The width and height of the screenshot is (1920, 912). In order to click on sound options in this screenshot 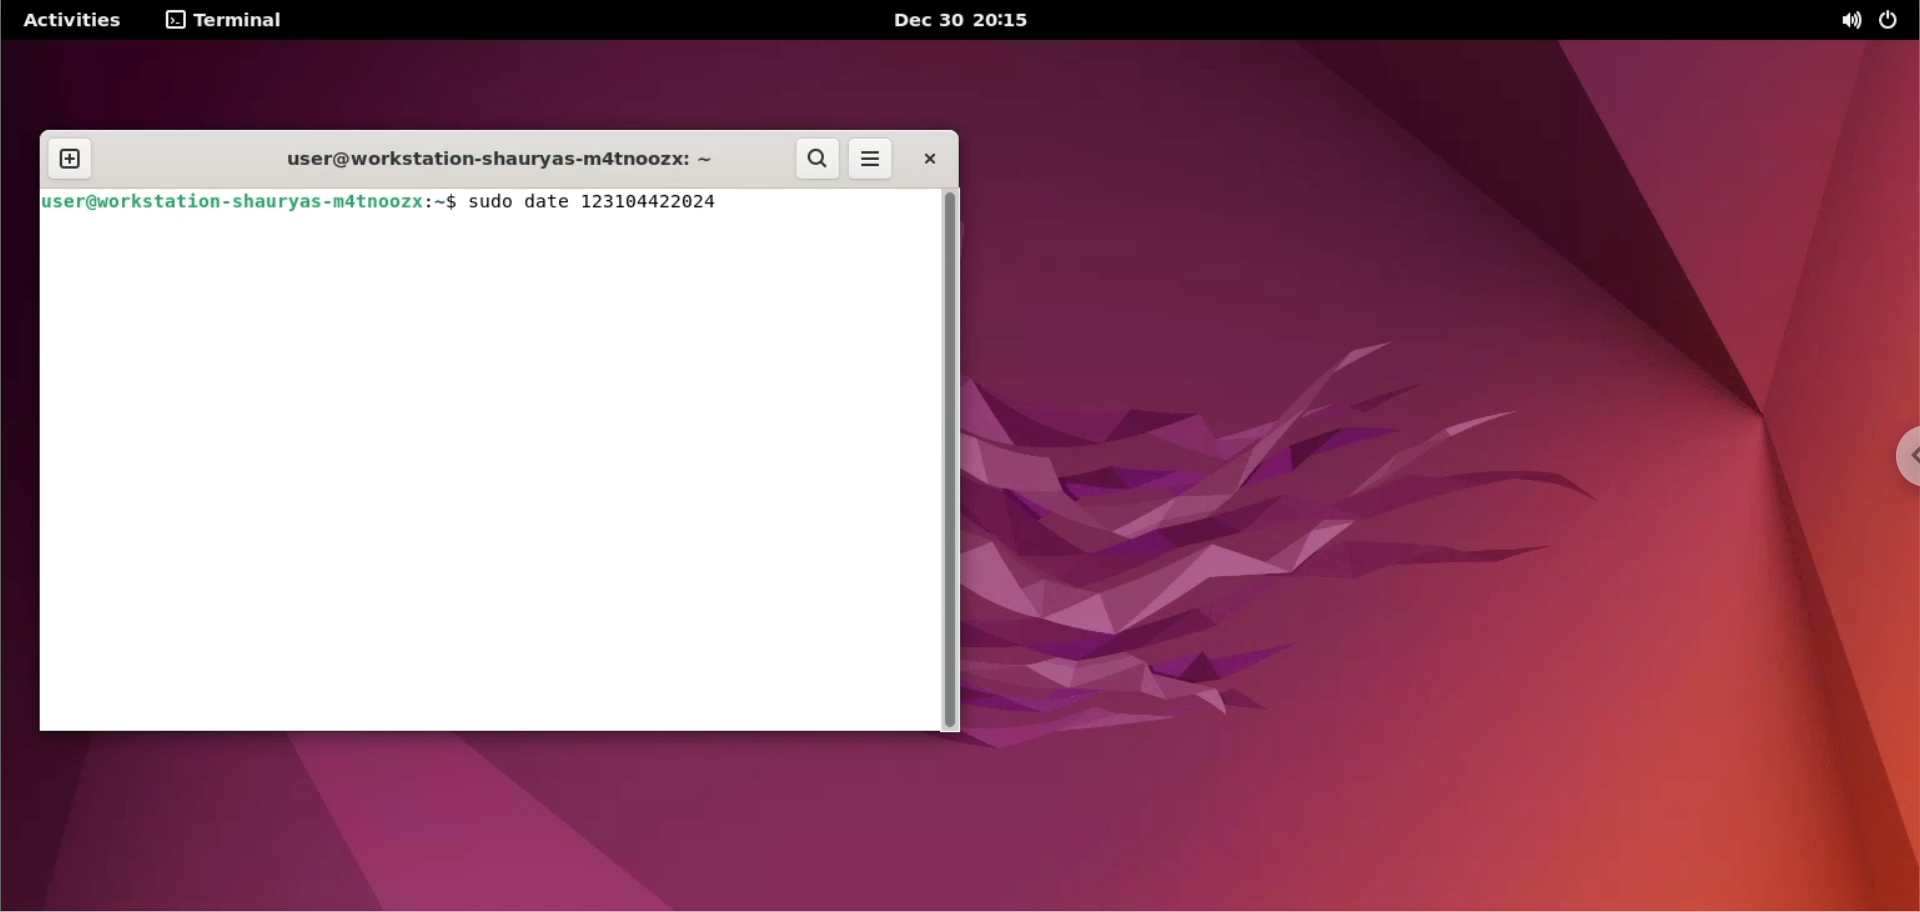, I will do `click(1850, 20)`.